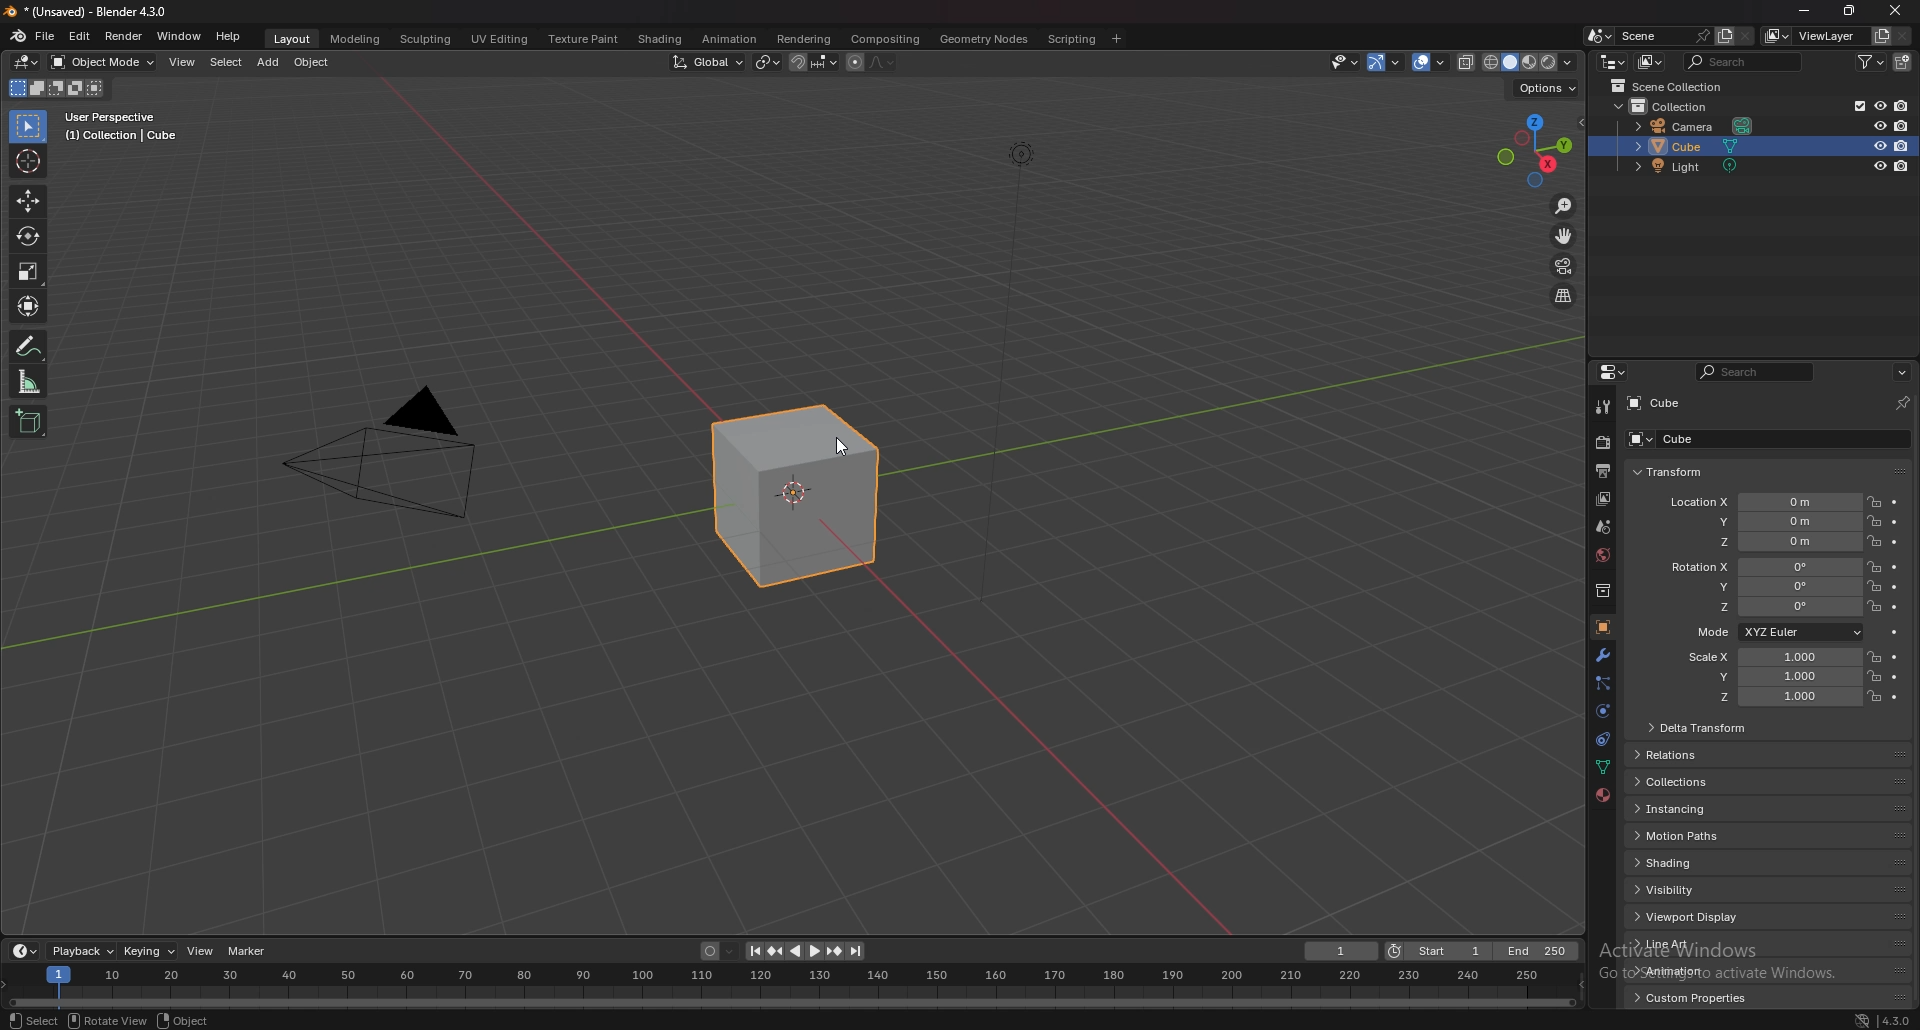 The width and height of the screenshot is (1920, 1030). Describe the element at coordinates (225, 63) in the screenshot. I see `select` at that location.